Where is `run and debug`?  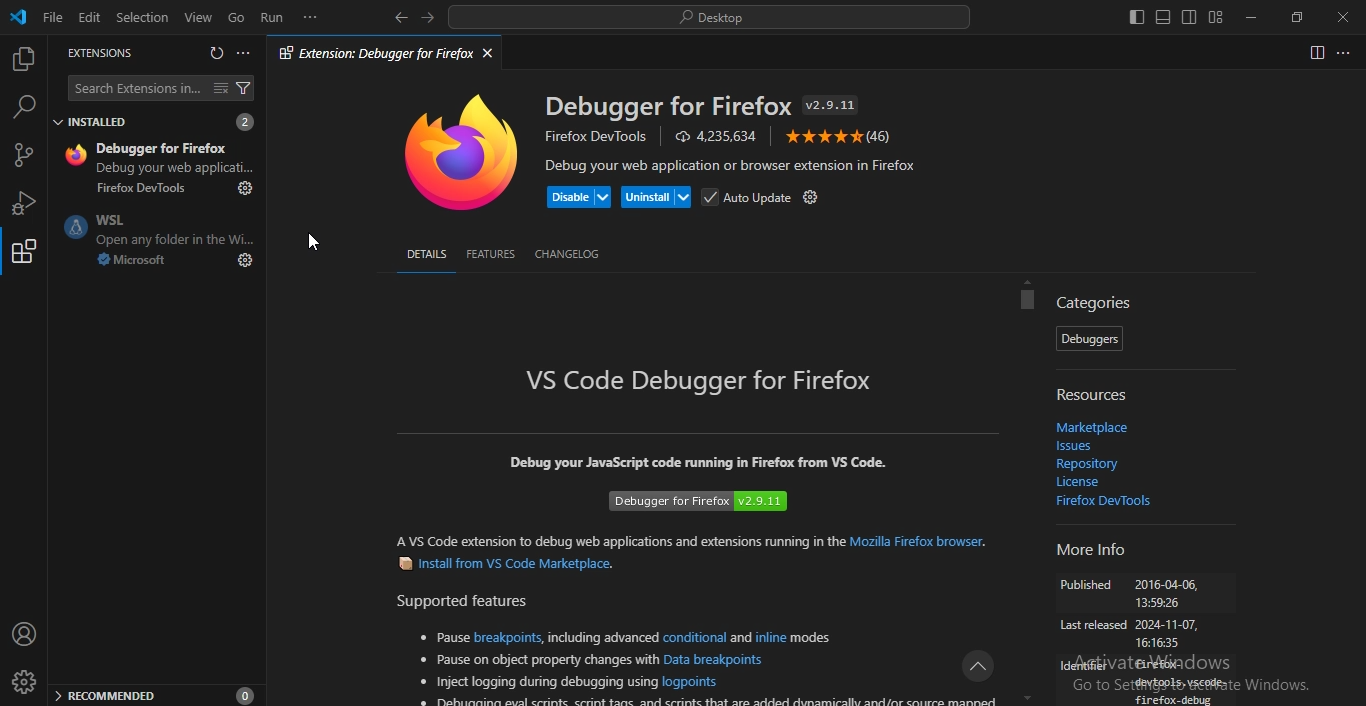 run and debug is located at coordinates (22, 201).